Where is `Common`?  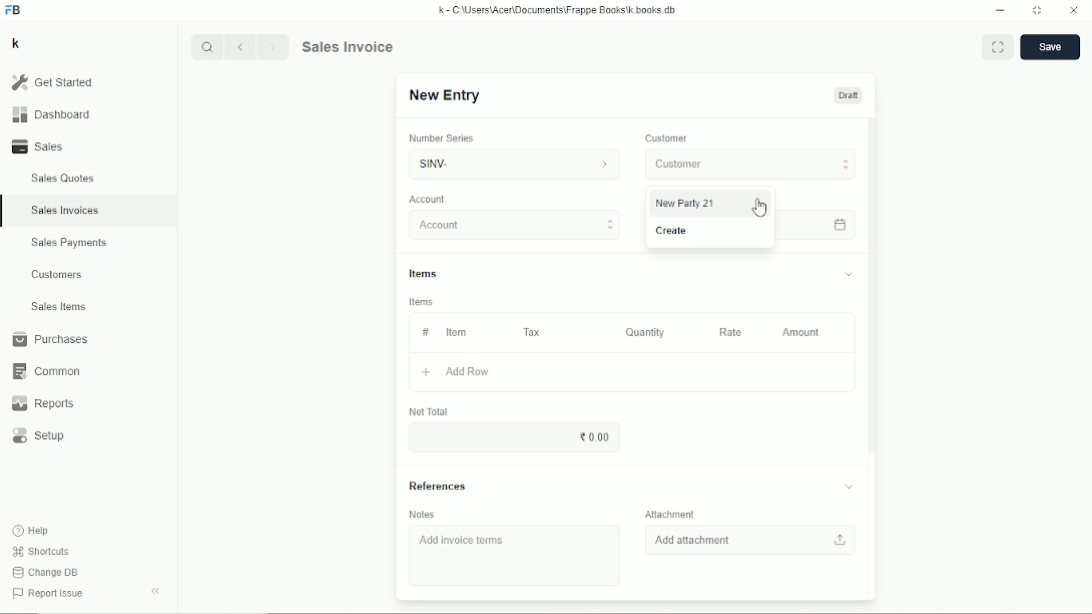
Common is located at coordinates (44, 371).